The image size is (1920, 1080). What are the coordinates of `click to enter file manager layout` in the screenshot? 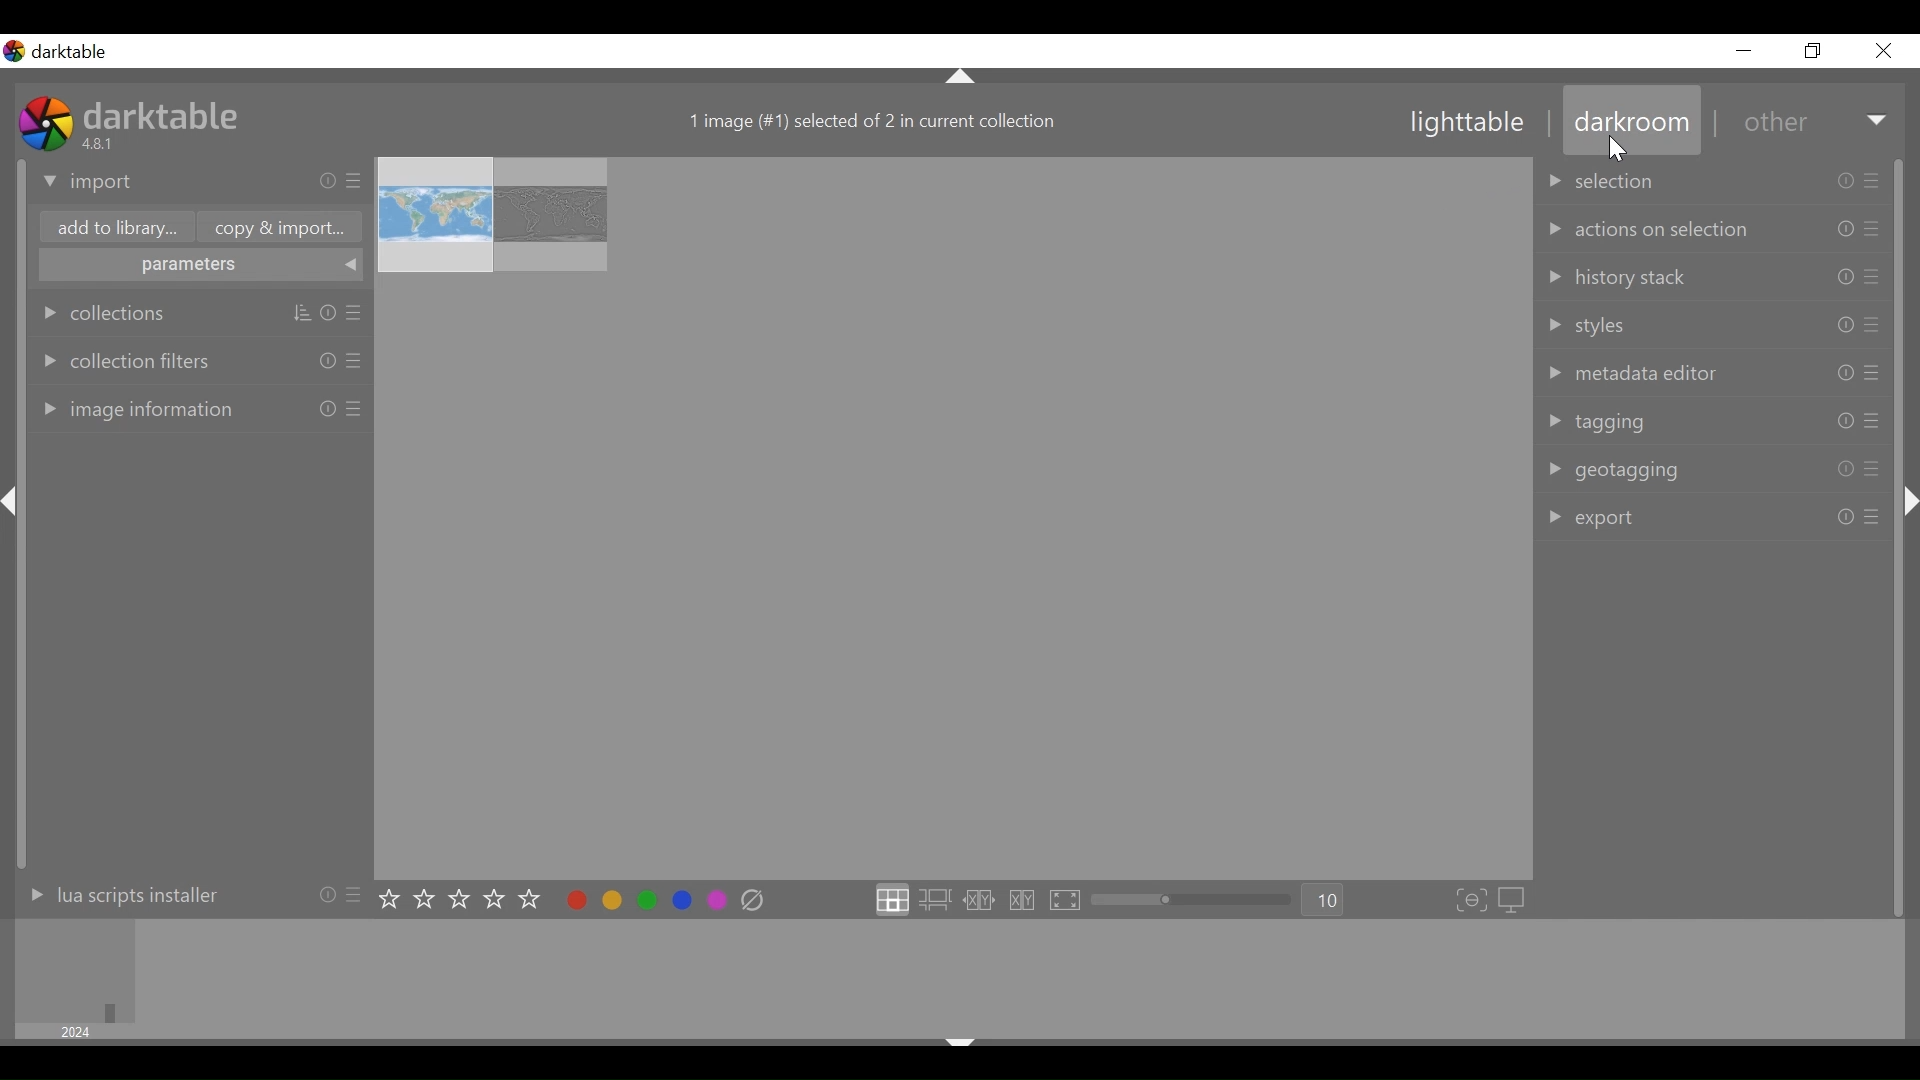 It's located at (891, 900).